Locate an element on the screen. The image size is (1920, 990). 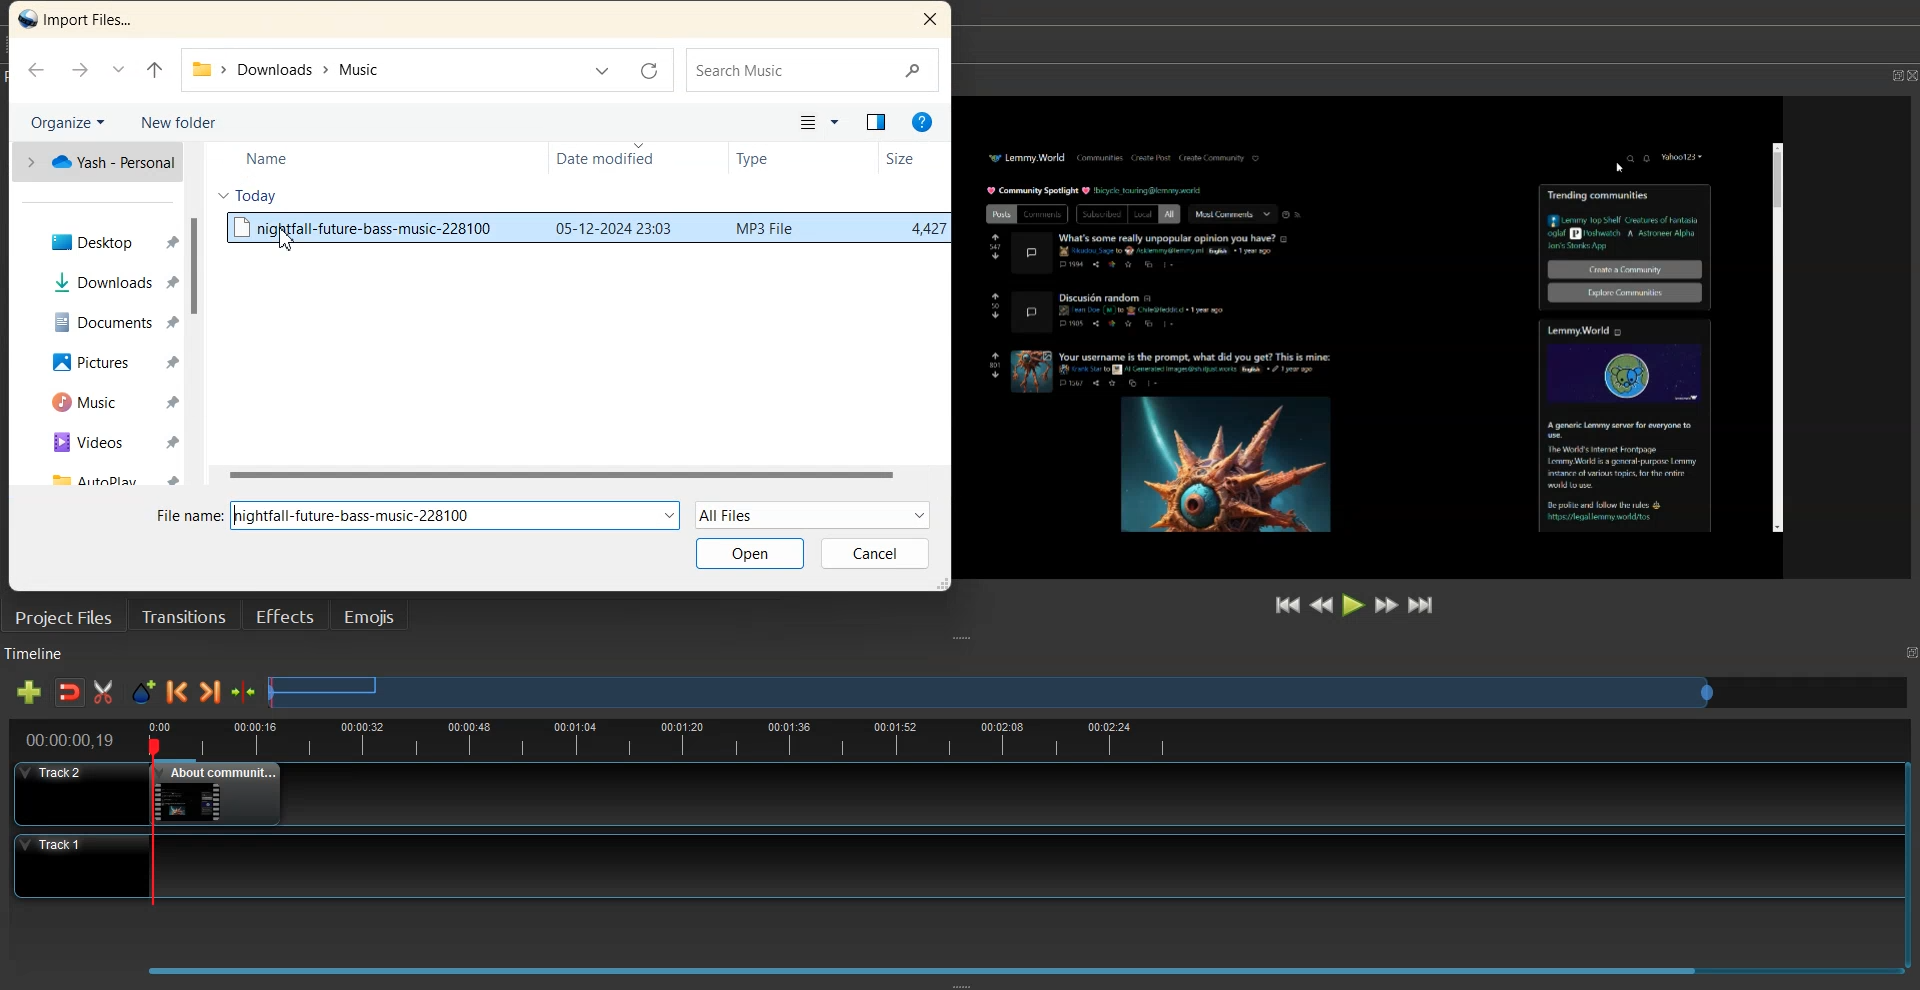
Vertical Scroll Bar is located at coordinates (1908, 856).